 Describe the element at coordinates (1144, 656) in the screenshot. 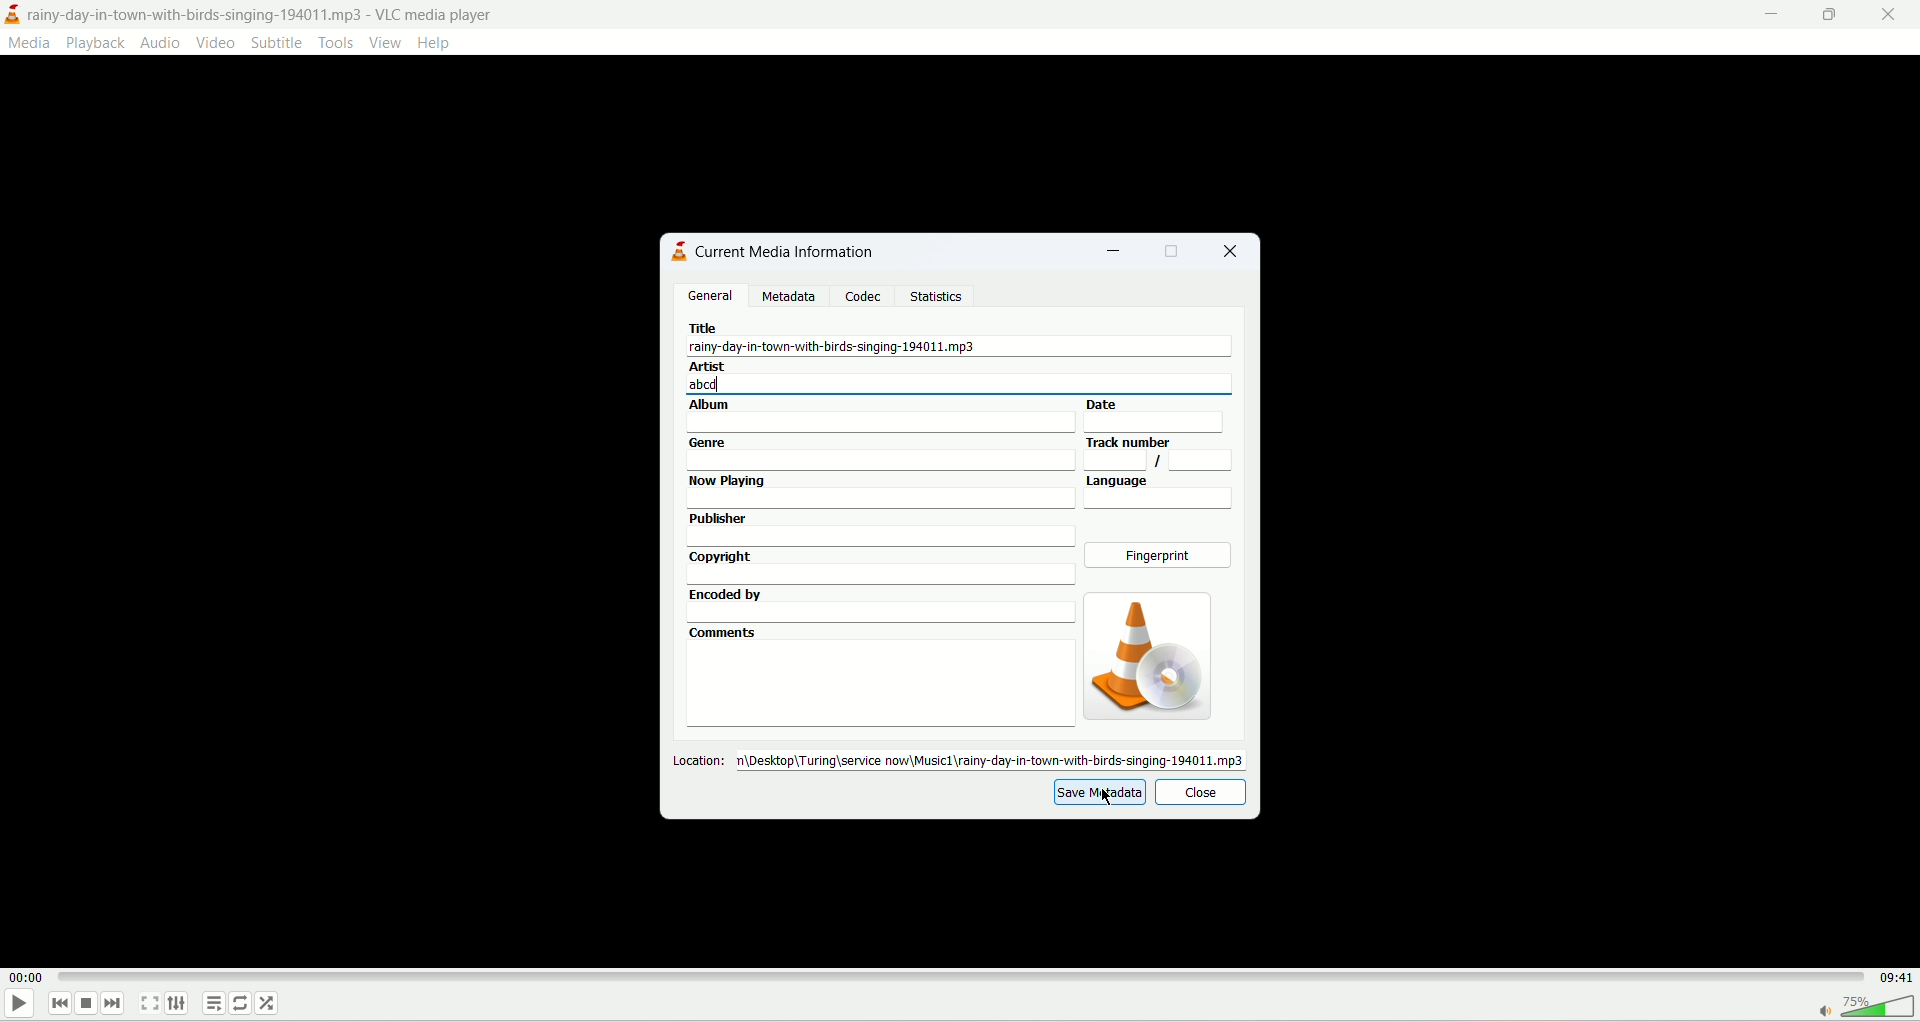

I see `image` at that location.